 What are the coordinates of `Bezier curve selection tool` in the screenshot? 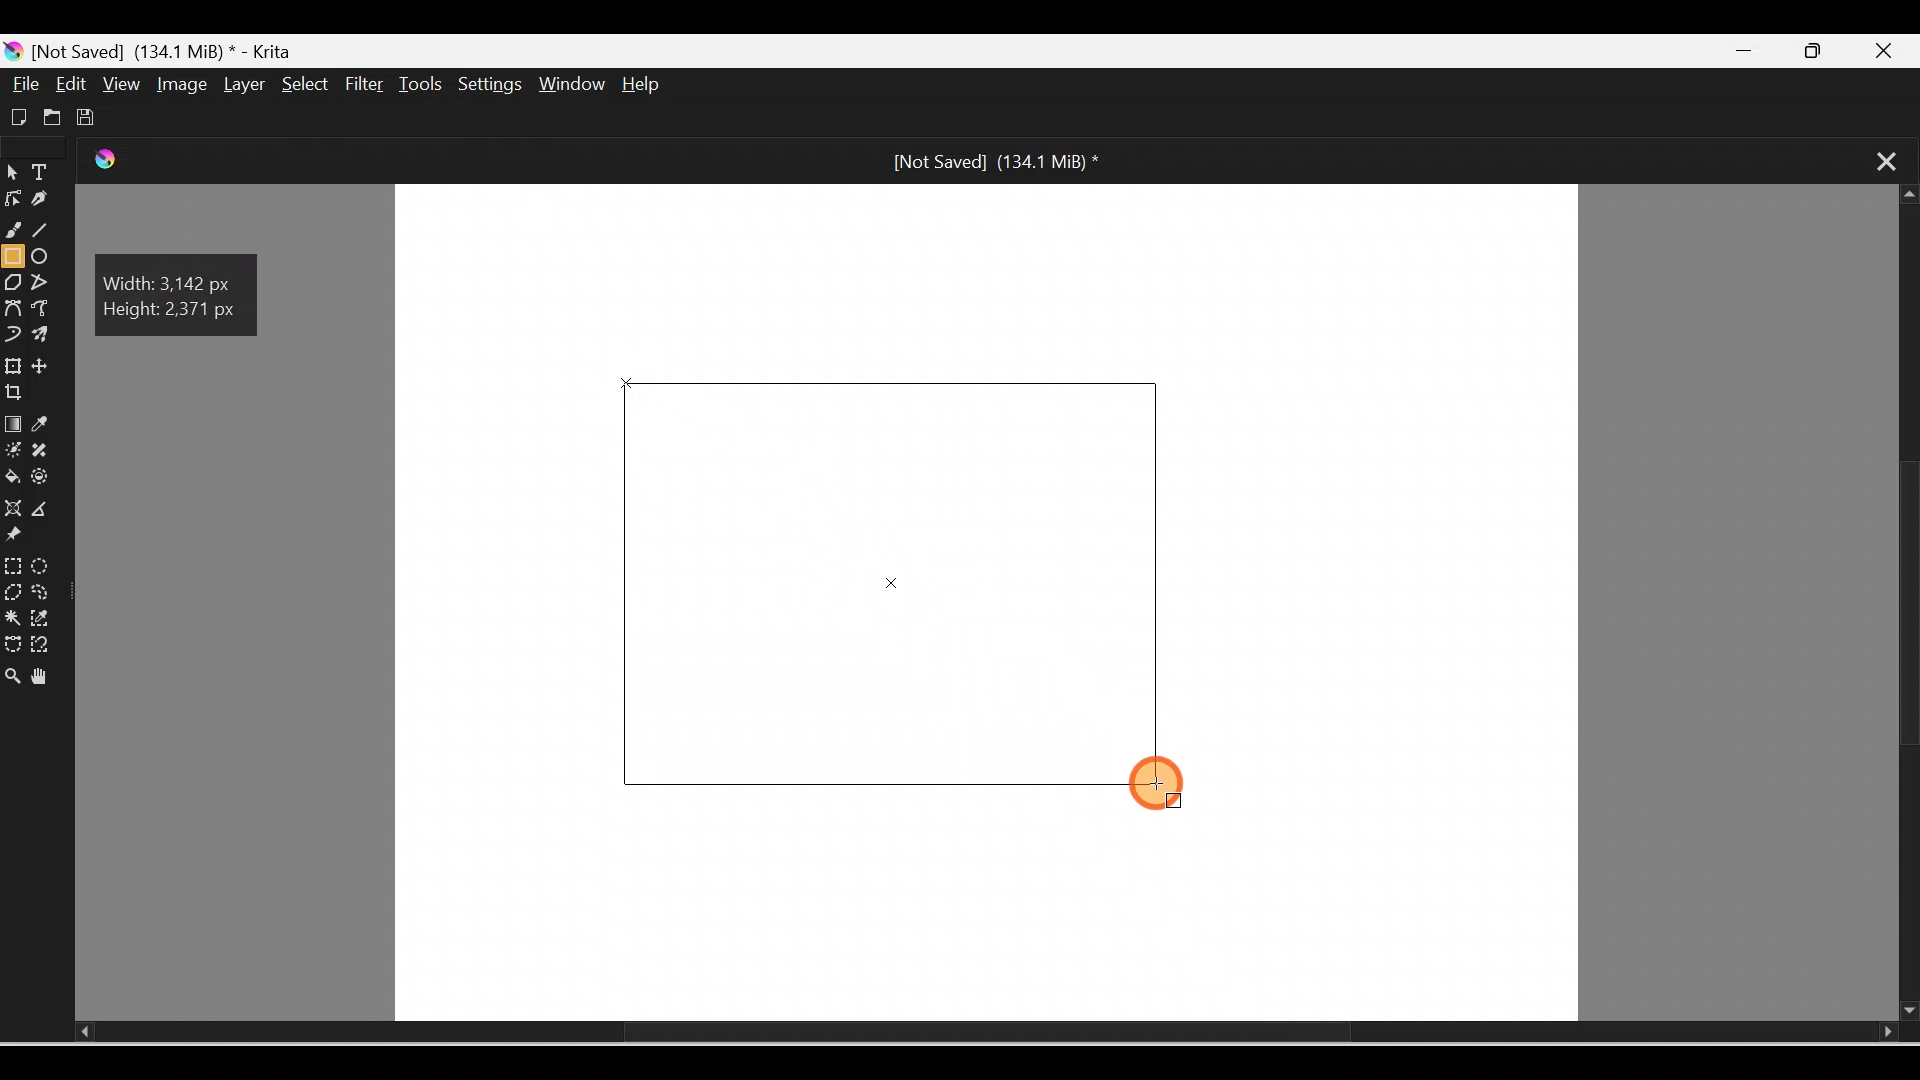 It's located at (12, 639).